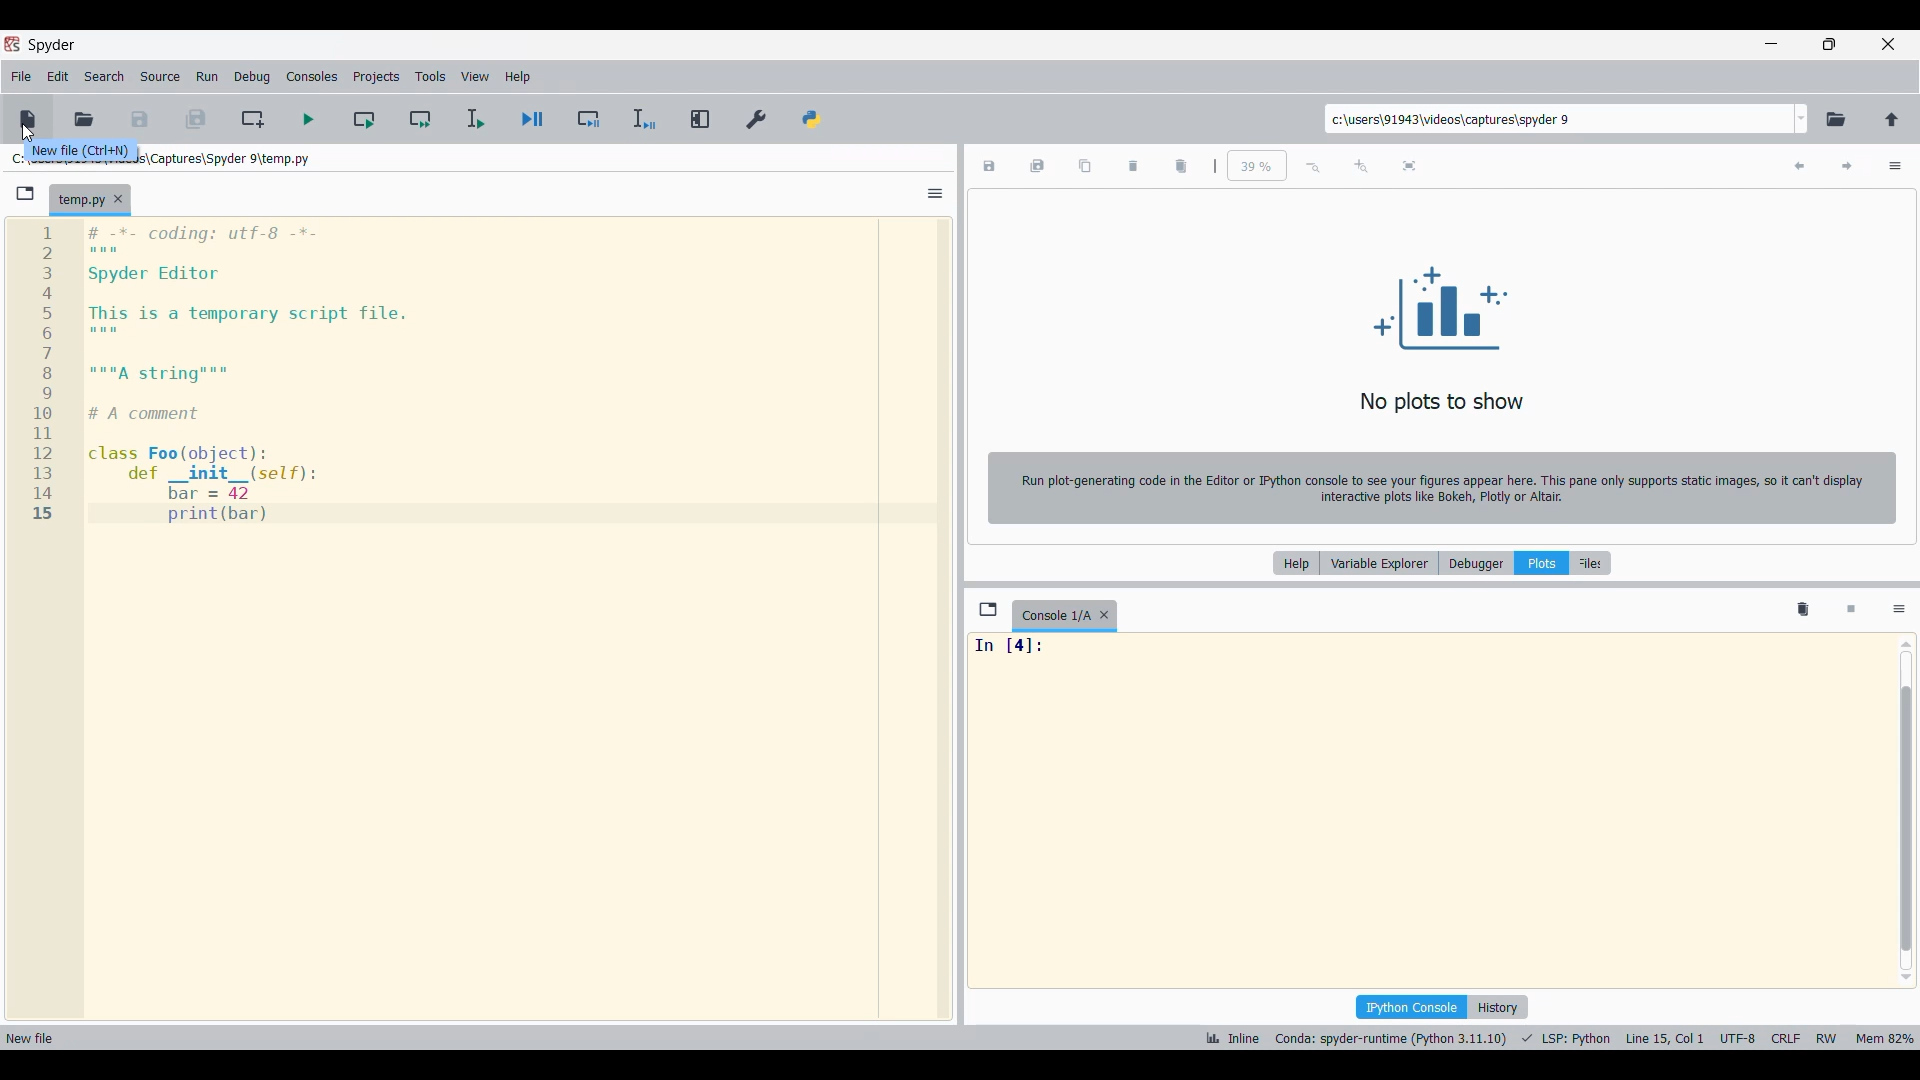 Image resolution: width=1920 pixels, height=1080 pixels. Describe the element at coordinates (1388, 1038) in the screenshot. I see `interpreter` at that location.